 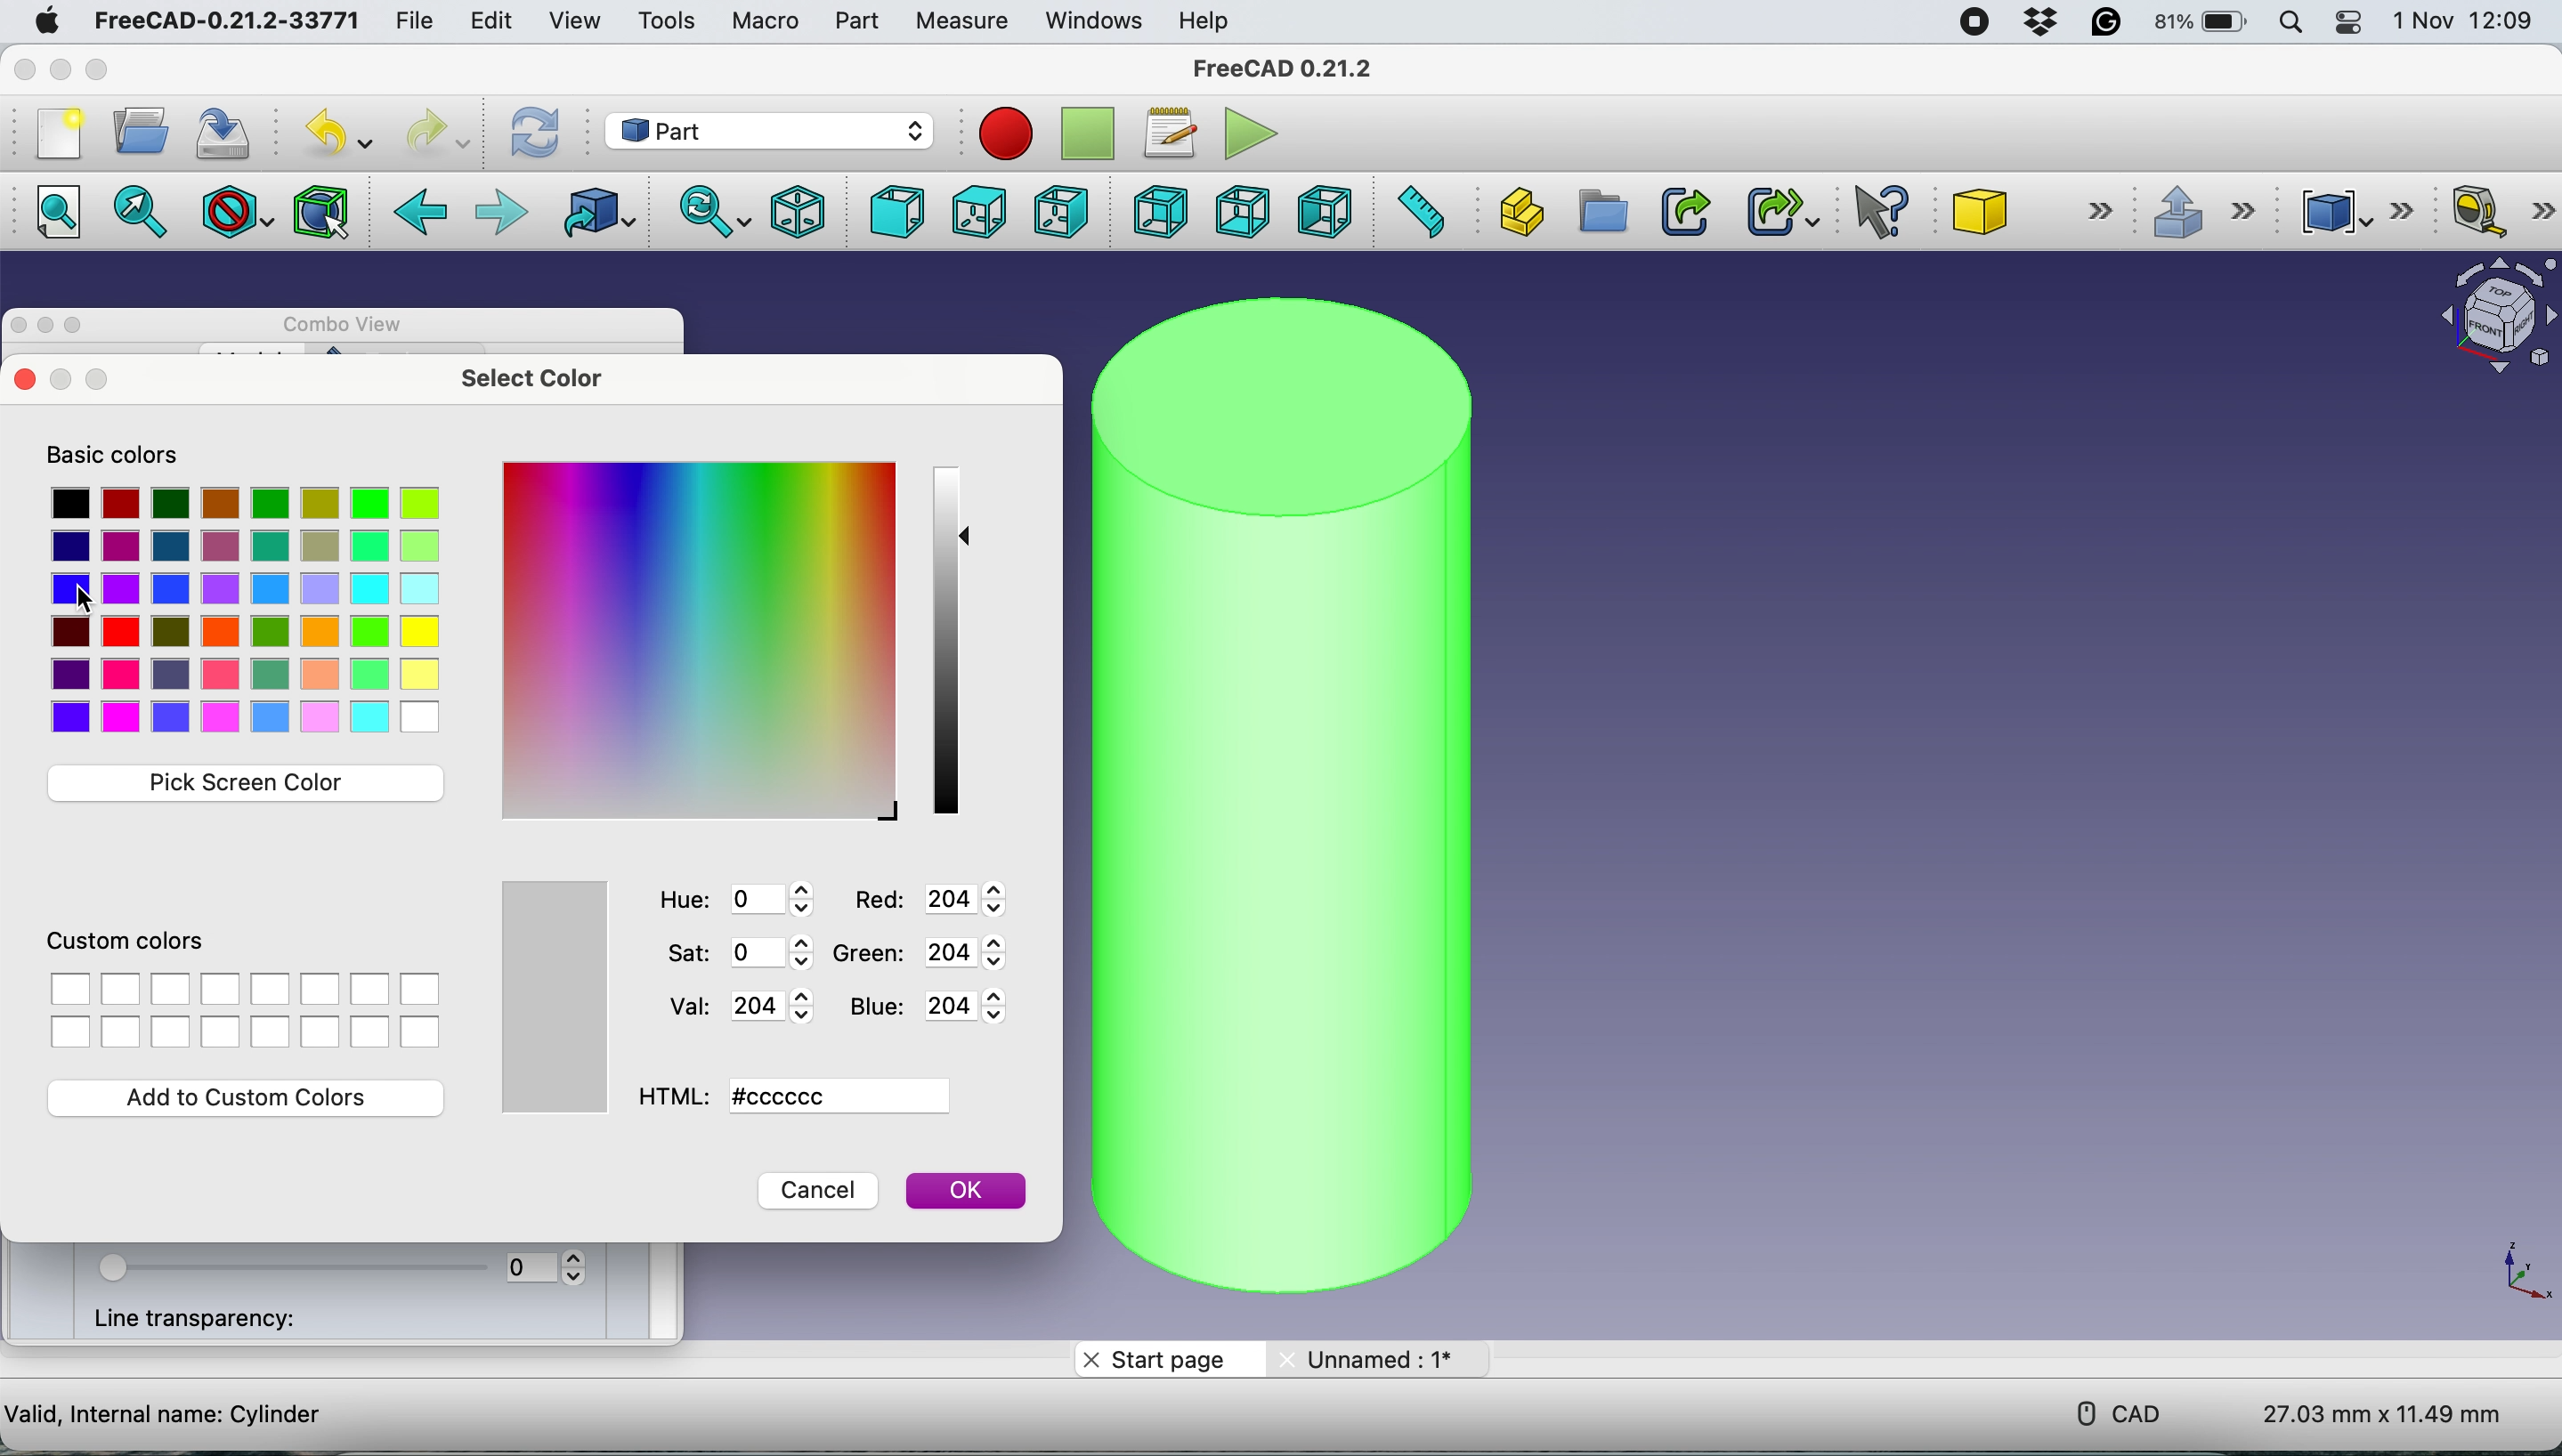 I want to click on view, so click(x=571, y=22).